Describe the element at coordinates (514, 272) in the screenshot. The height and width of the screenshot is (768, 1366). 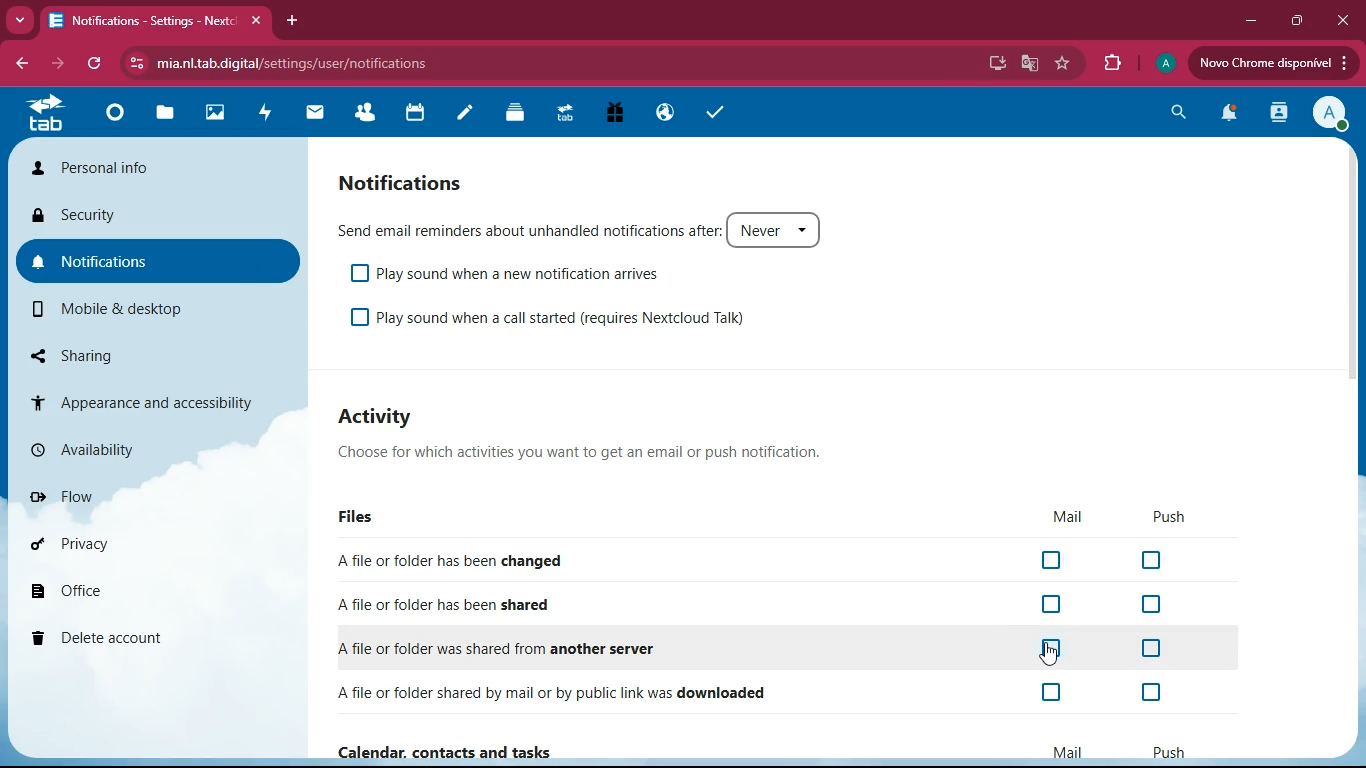
I see `play sound` at that location.